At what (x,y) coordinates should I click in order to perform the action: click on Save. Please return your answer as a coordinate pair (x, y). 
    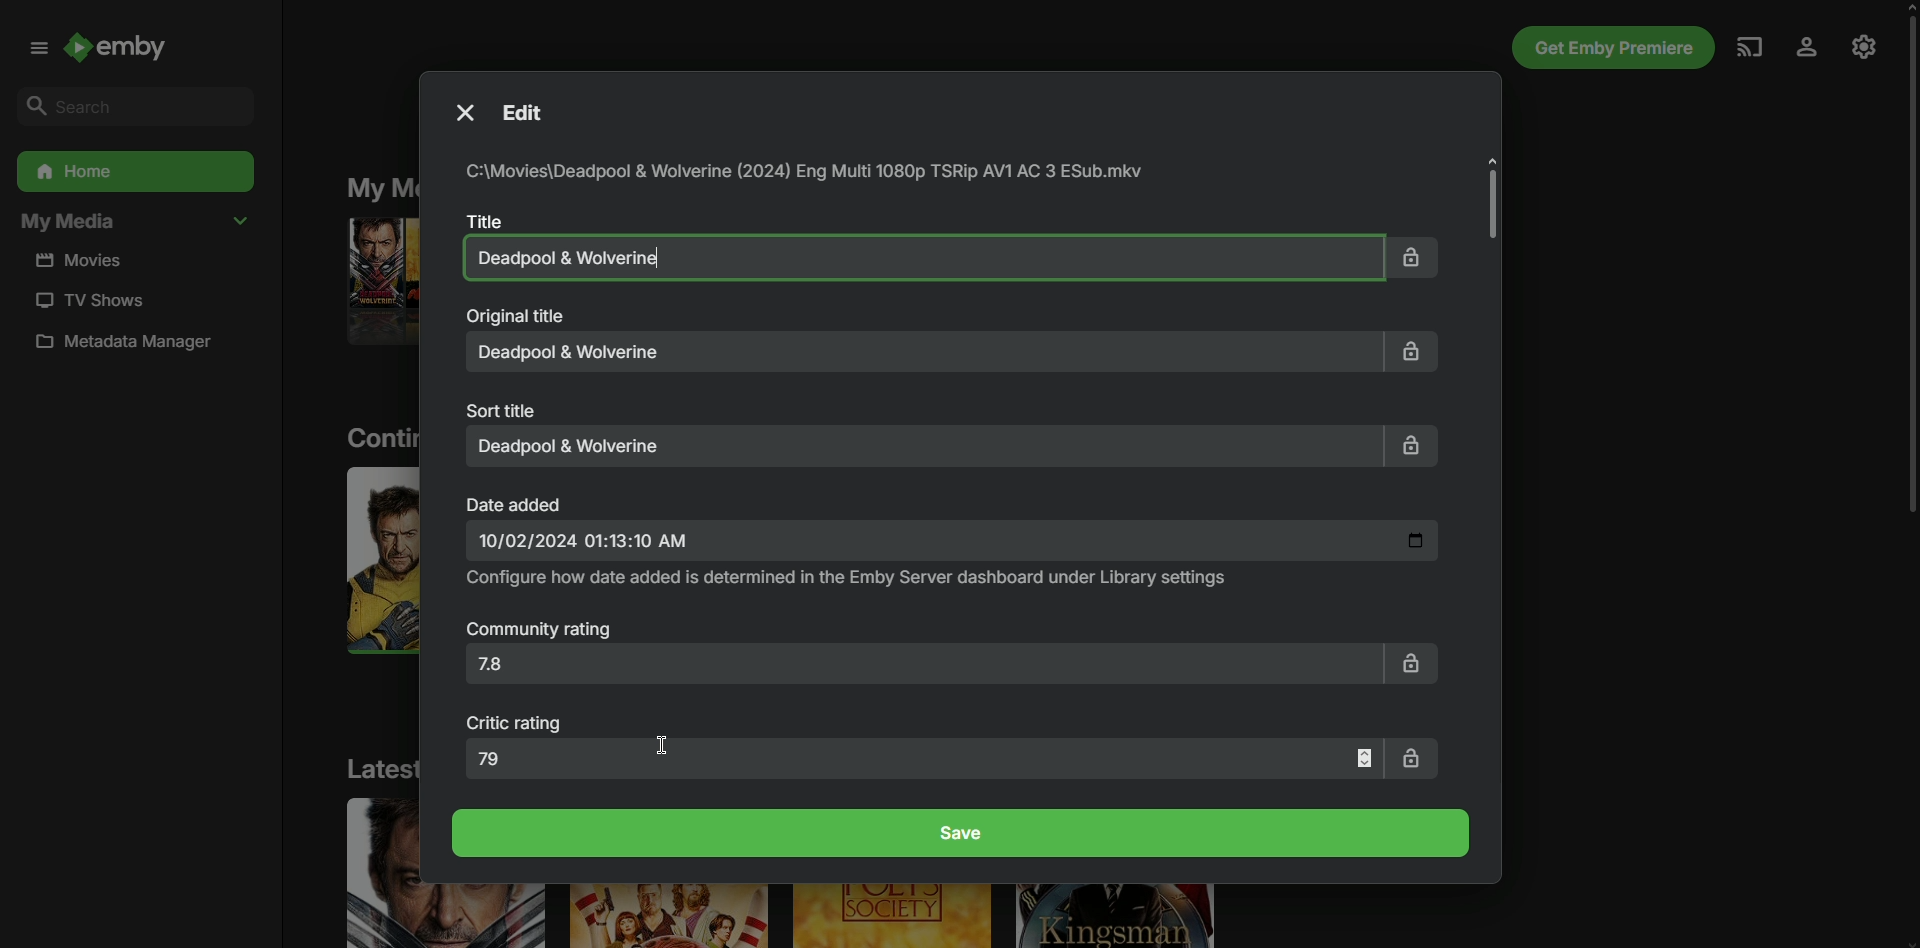
    Looking at the image, I should click on (963, 833).